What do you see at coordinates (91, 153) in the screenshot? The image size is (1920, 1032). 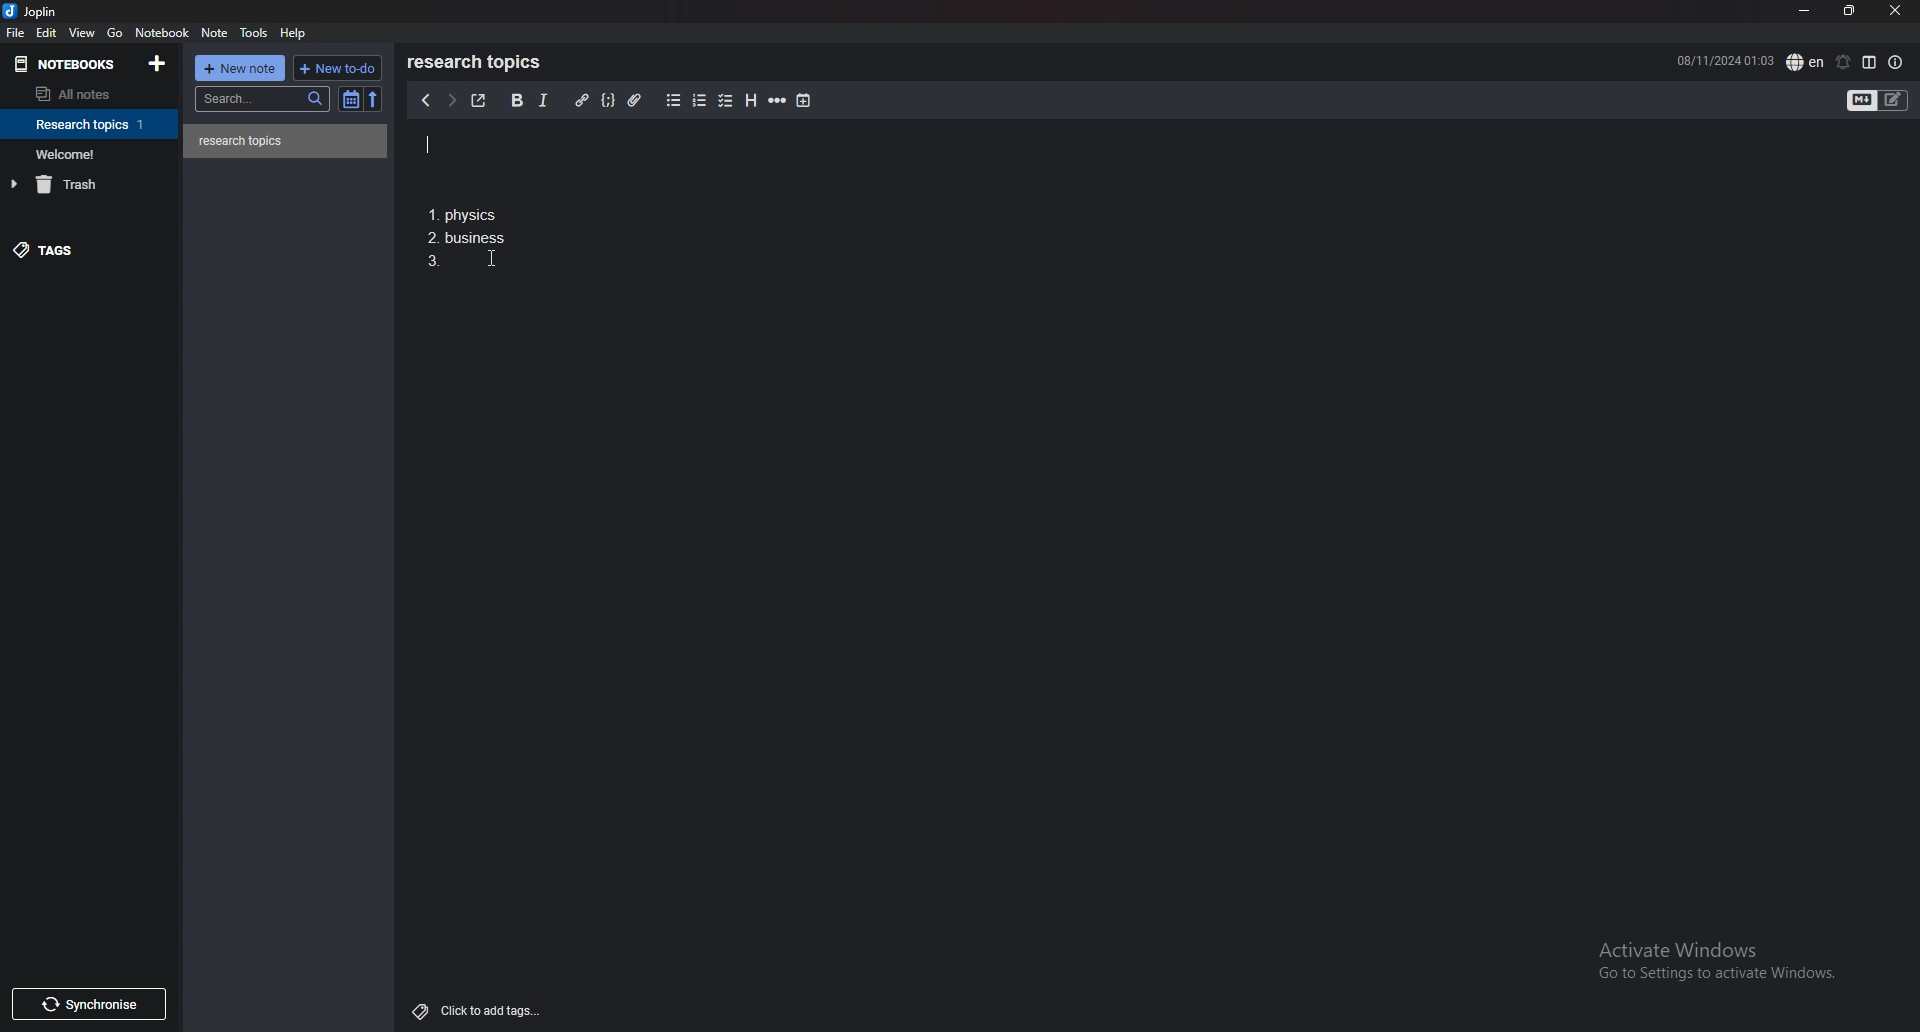 I see `notebook` at bounding box center [91, 153].